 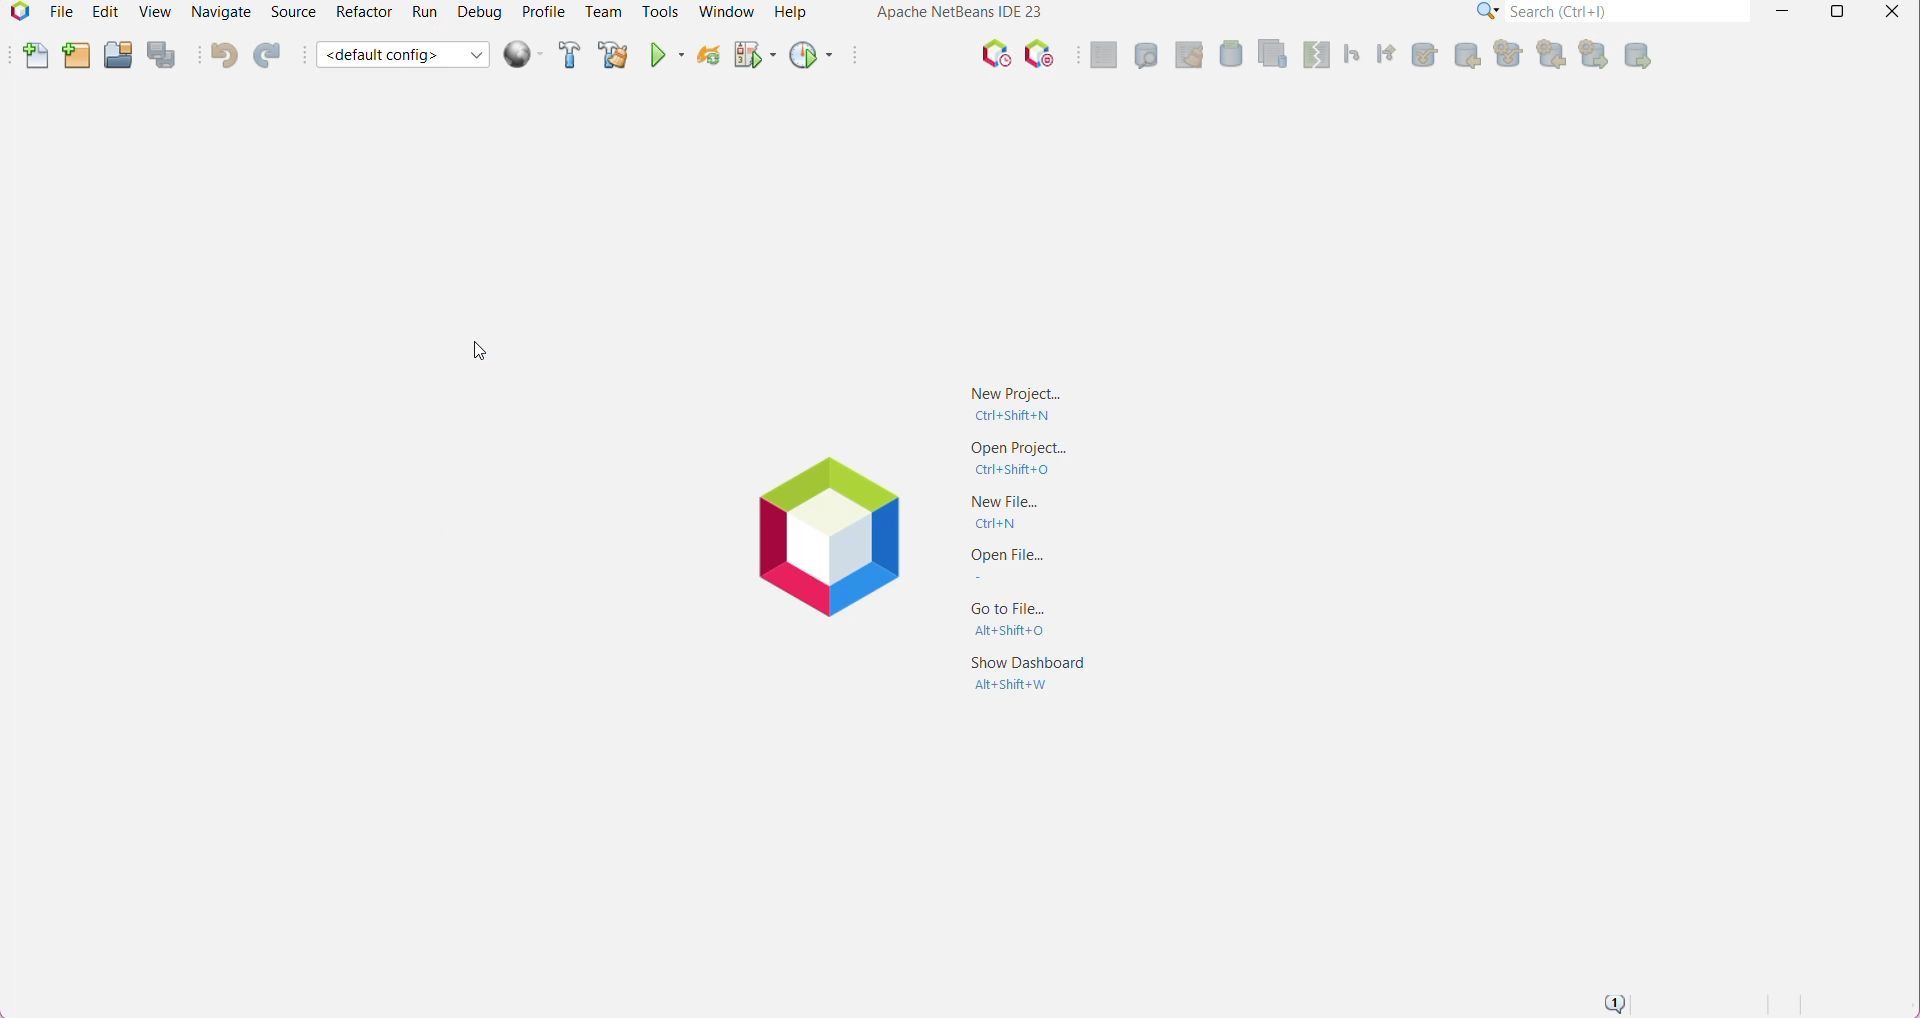 What do you see at coordinates (60, 14) in the screenshot?
I see `File` at bounding box center [60, 14].